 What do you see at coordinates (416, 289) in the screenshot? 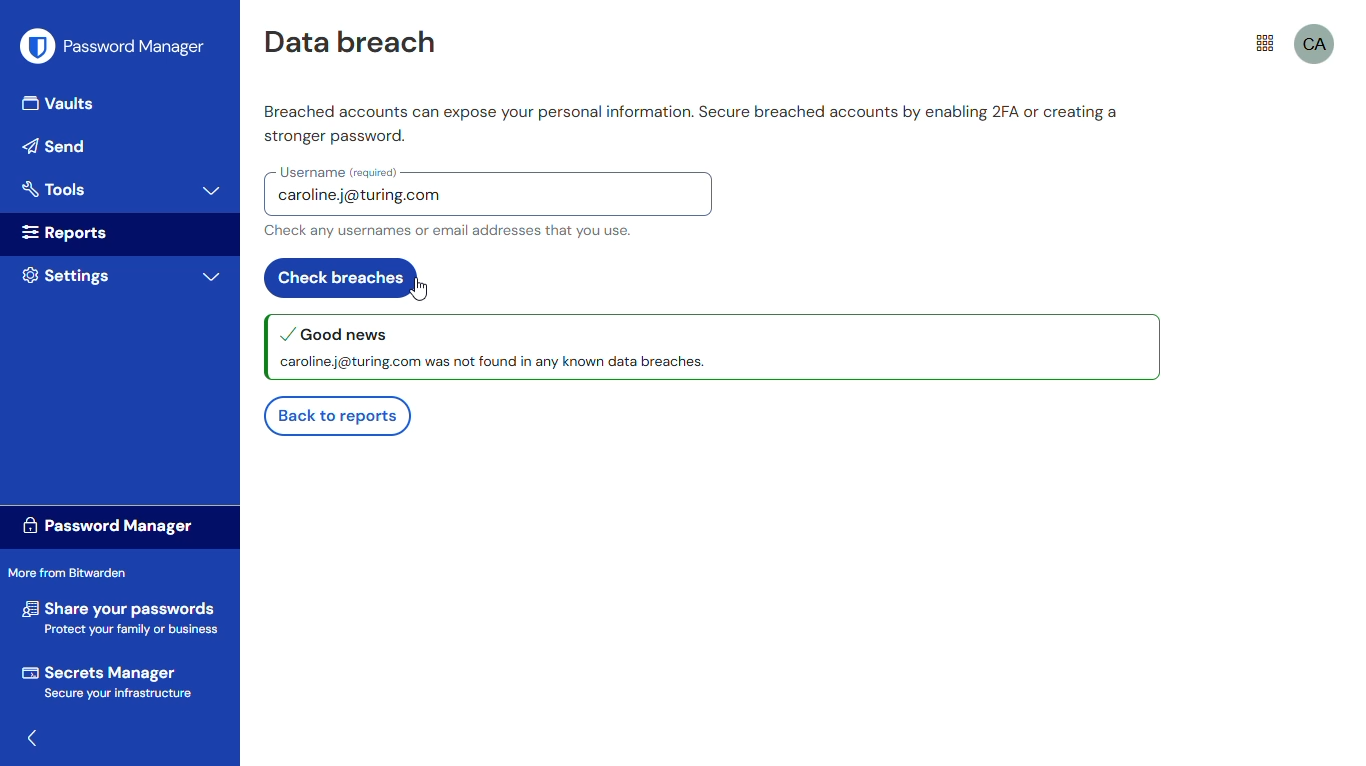
I see `cursor on check breaches` at bounding box center [416, 289].